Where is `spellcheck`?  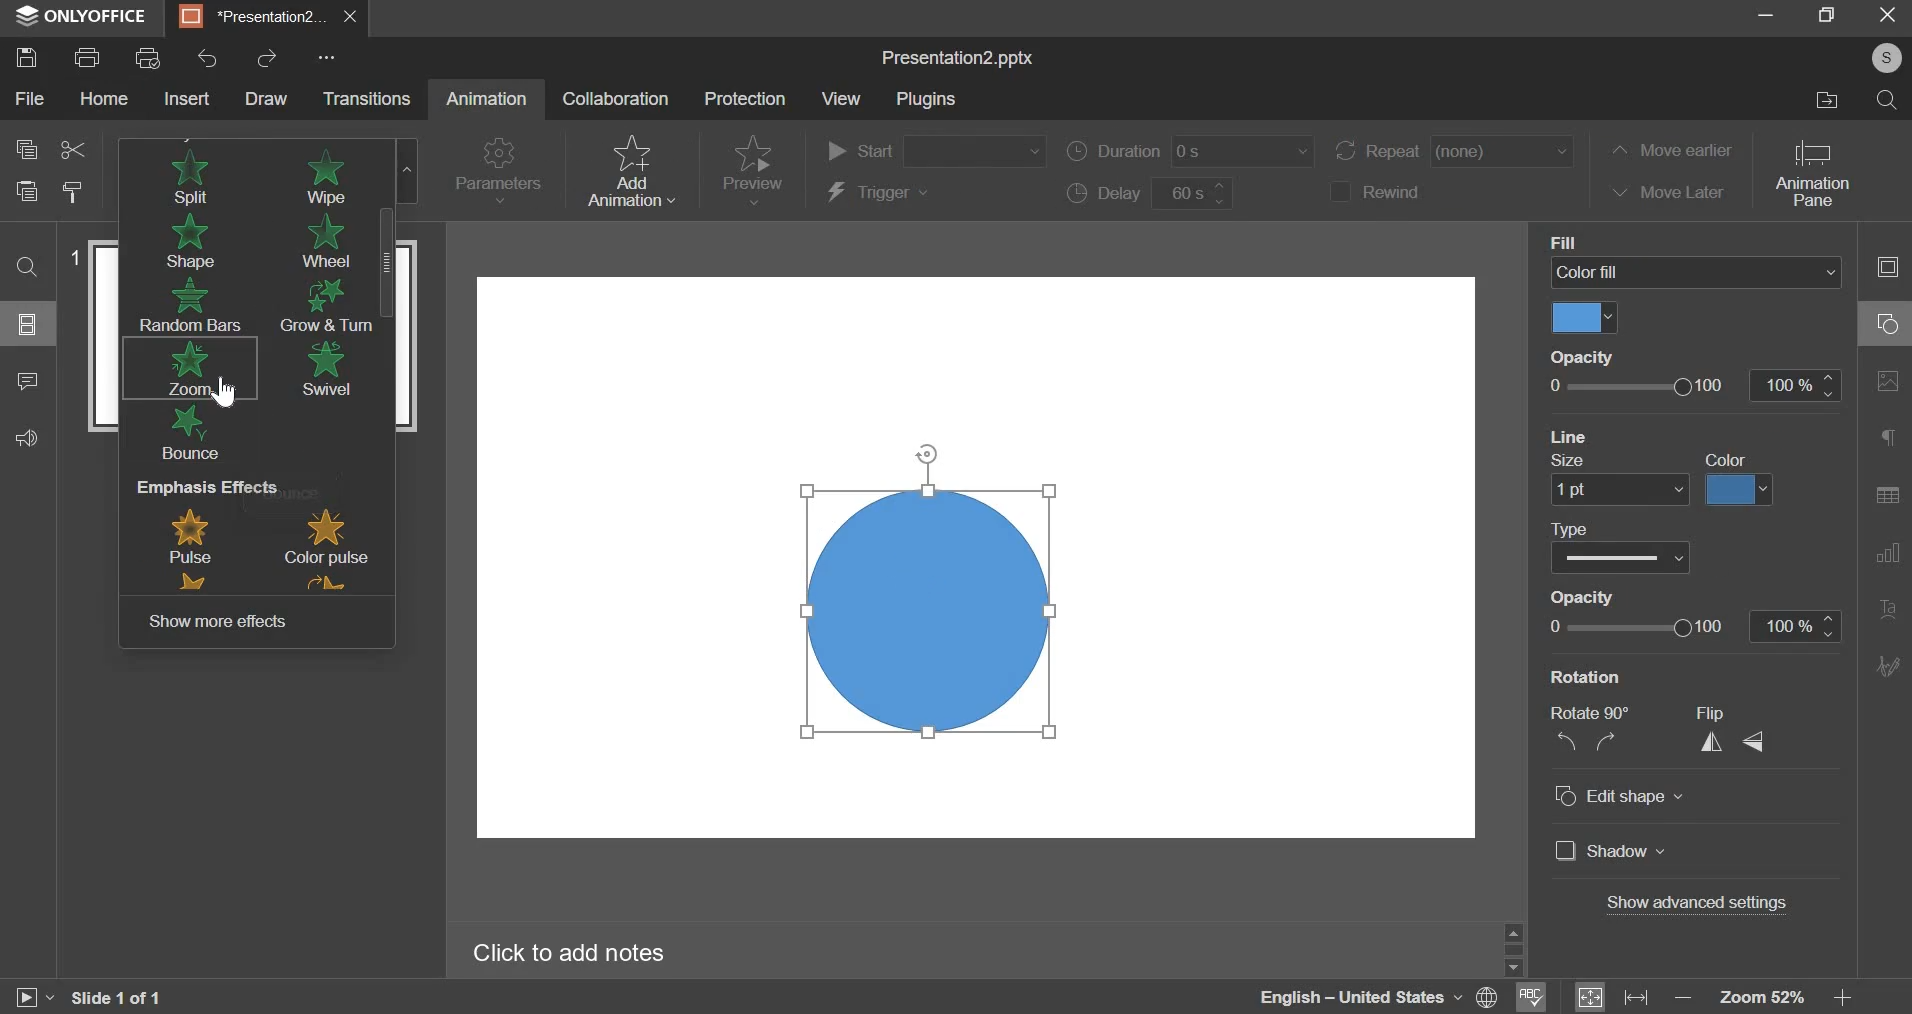
spellcheck is located at coordinates (1533, 994).